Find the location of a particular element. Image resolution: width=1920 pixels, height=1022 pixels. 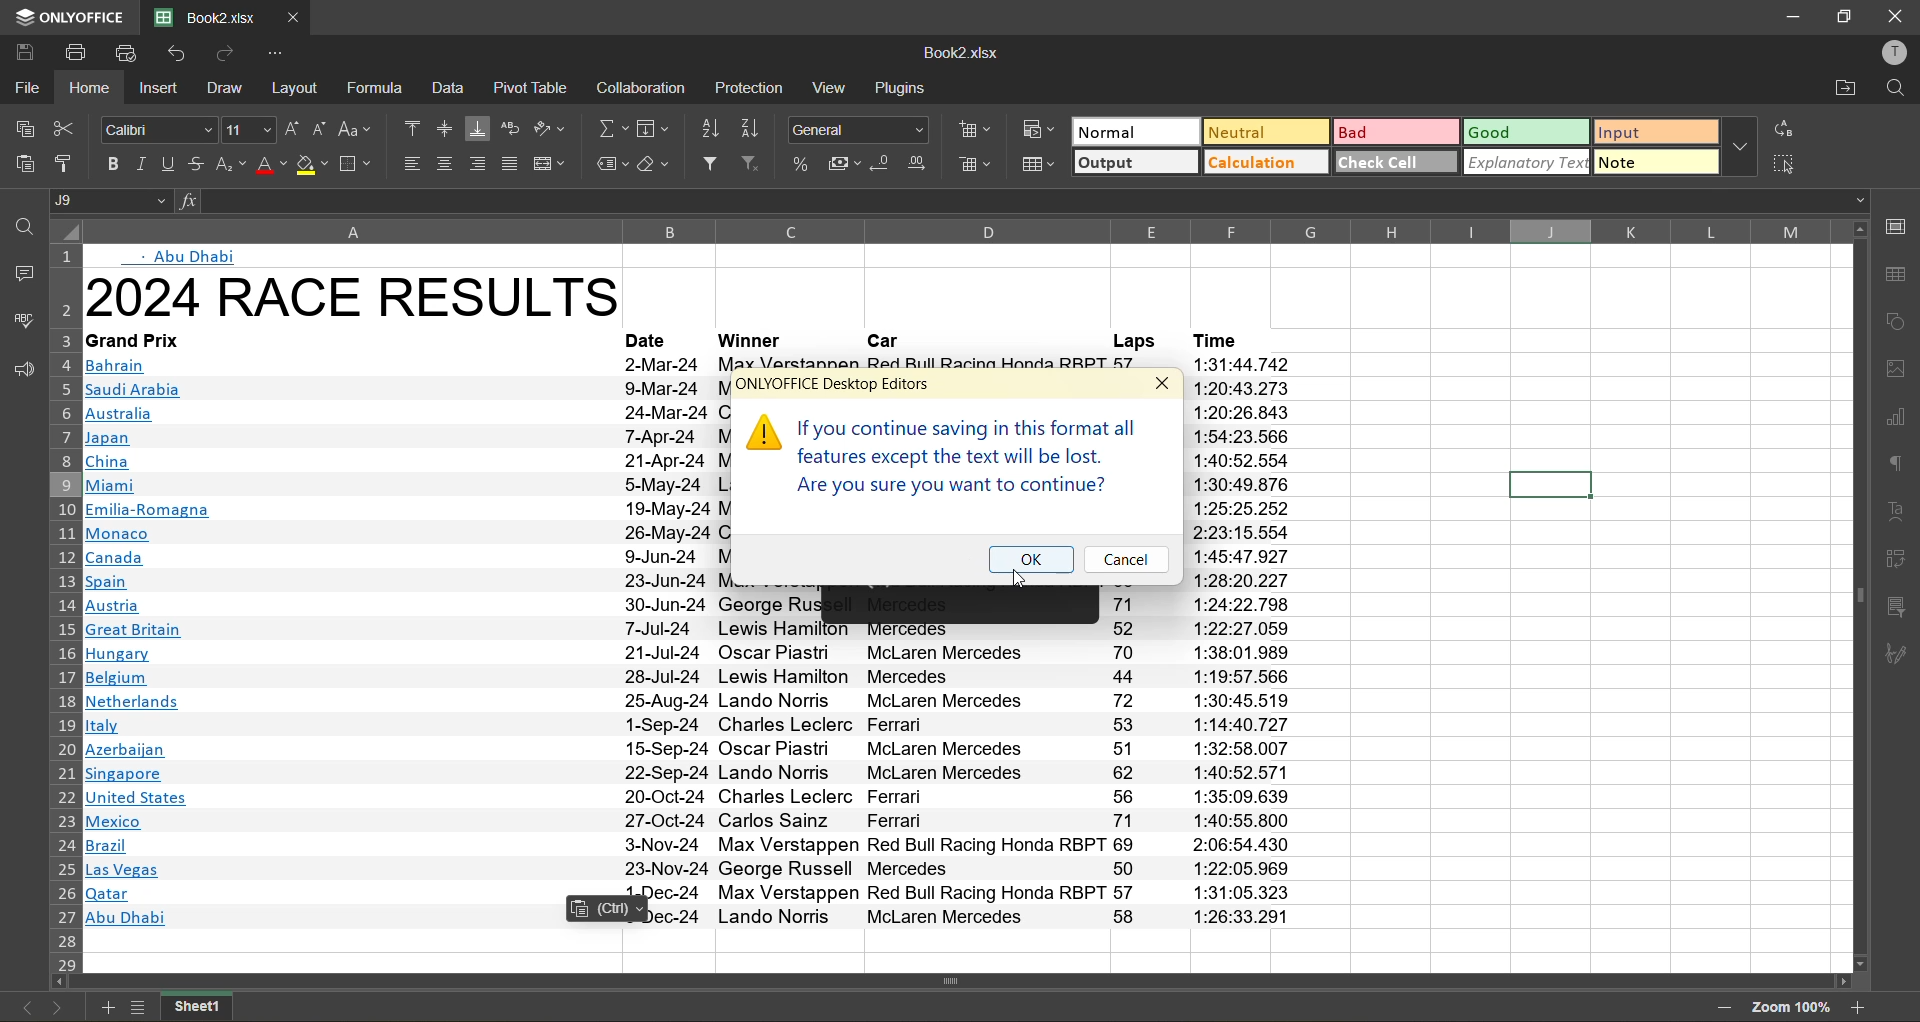

text info is located at coordinates (692, 604).